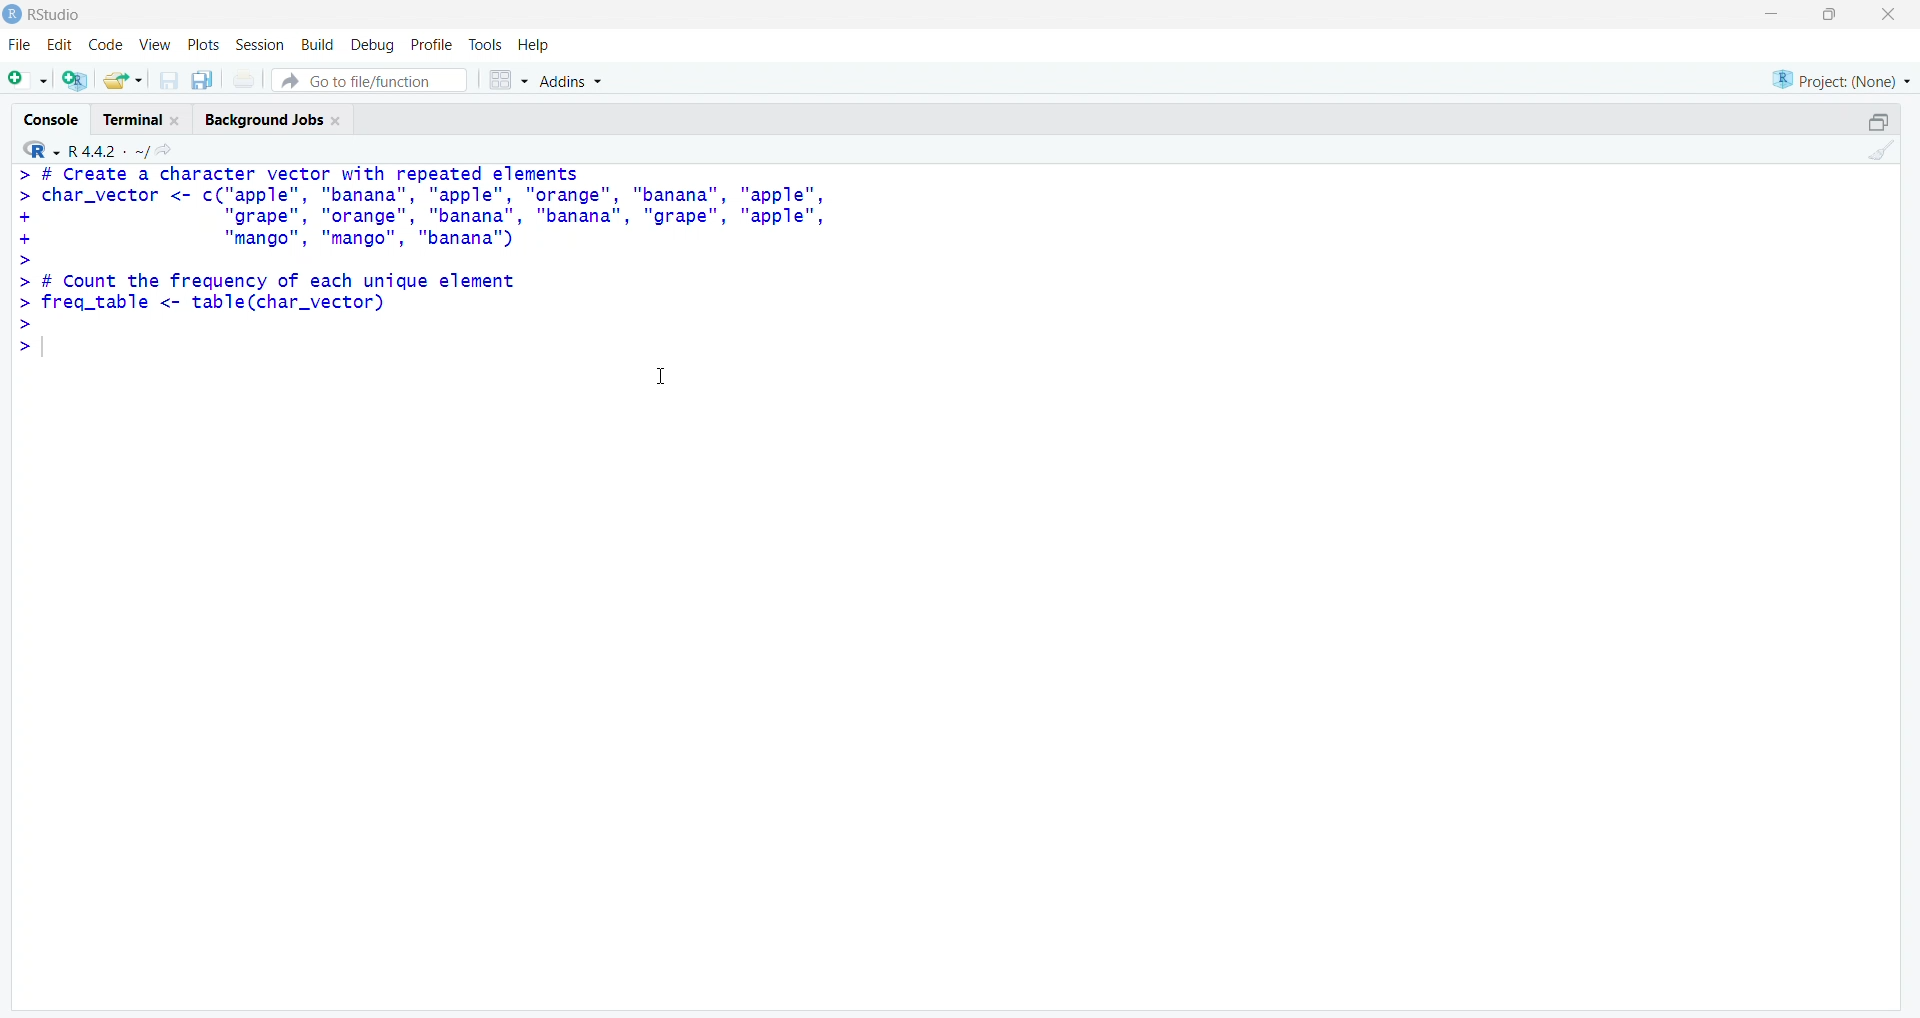 Image resolution: width=1920 pixels, height=1018 pixels. Describe the element at coordinates (1836, 76) in the screenshot. I see `Project (None)` at that location.